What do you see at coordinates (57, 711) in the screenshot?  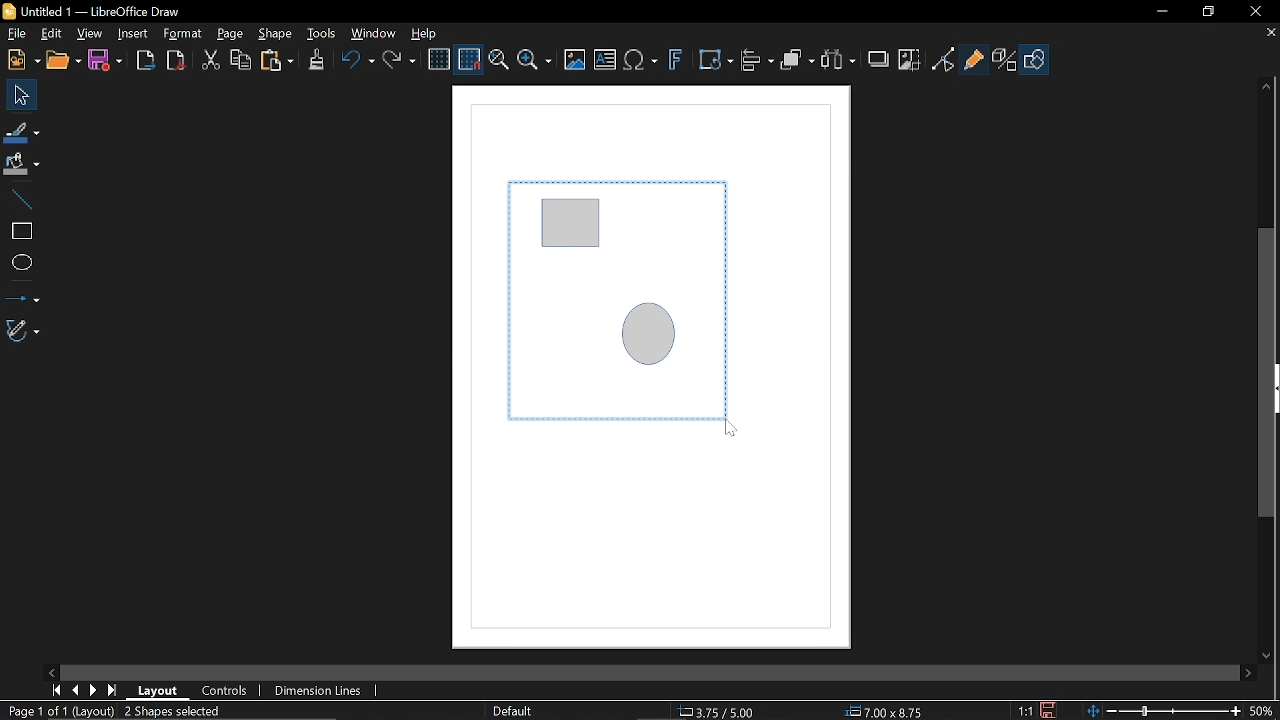 I see `Current page` at bounding box center [57, 711].